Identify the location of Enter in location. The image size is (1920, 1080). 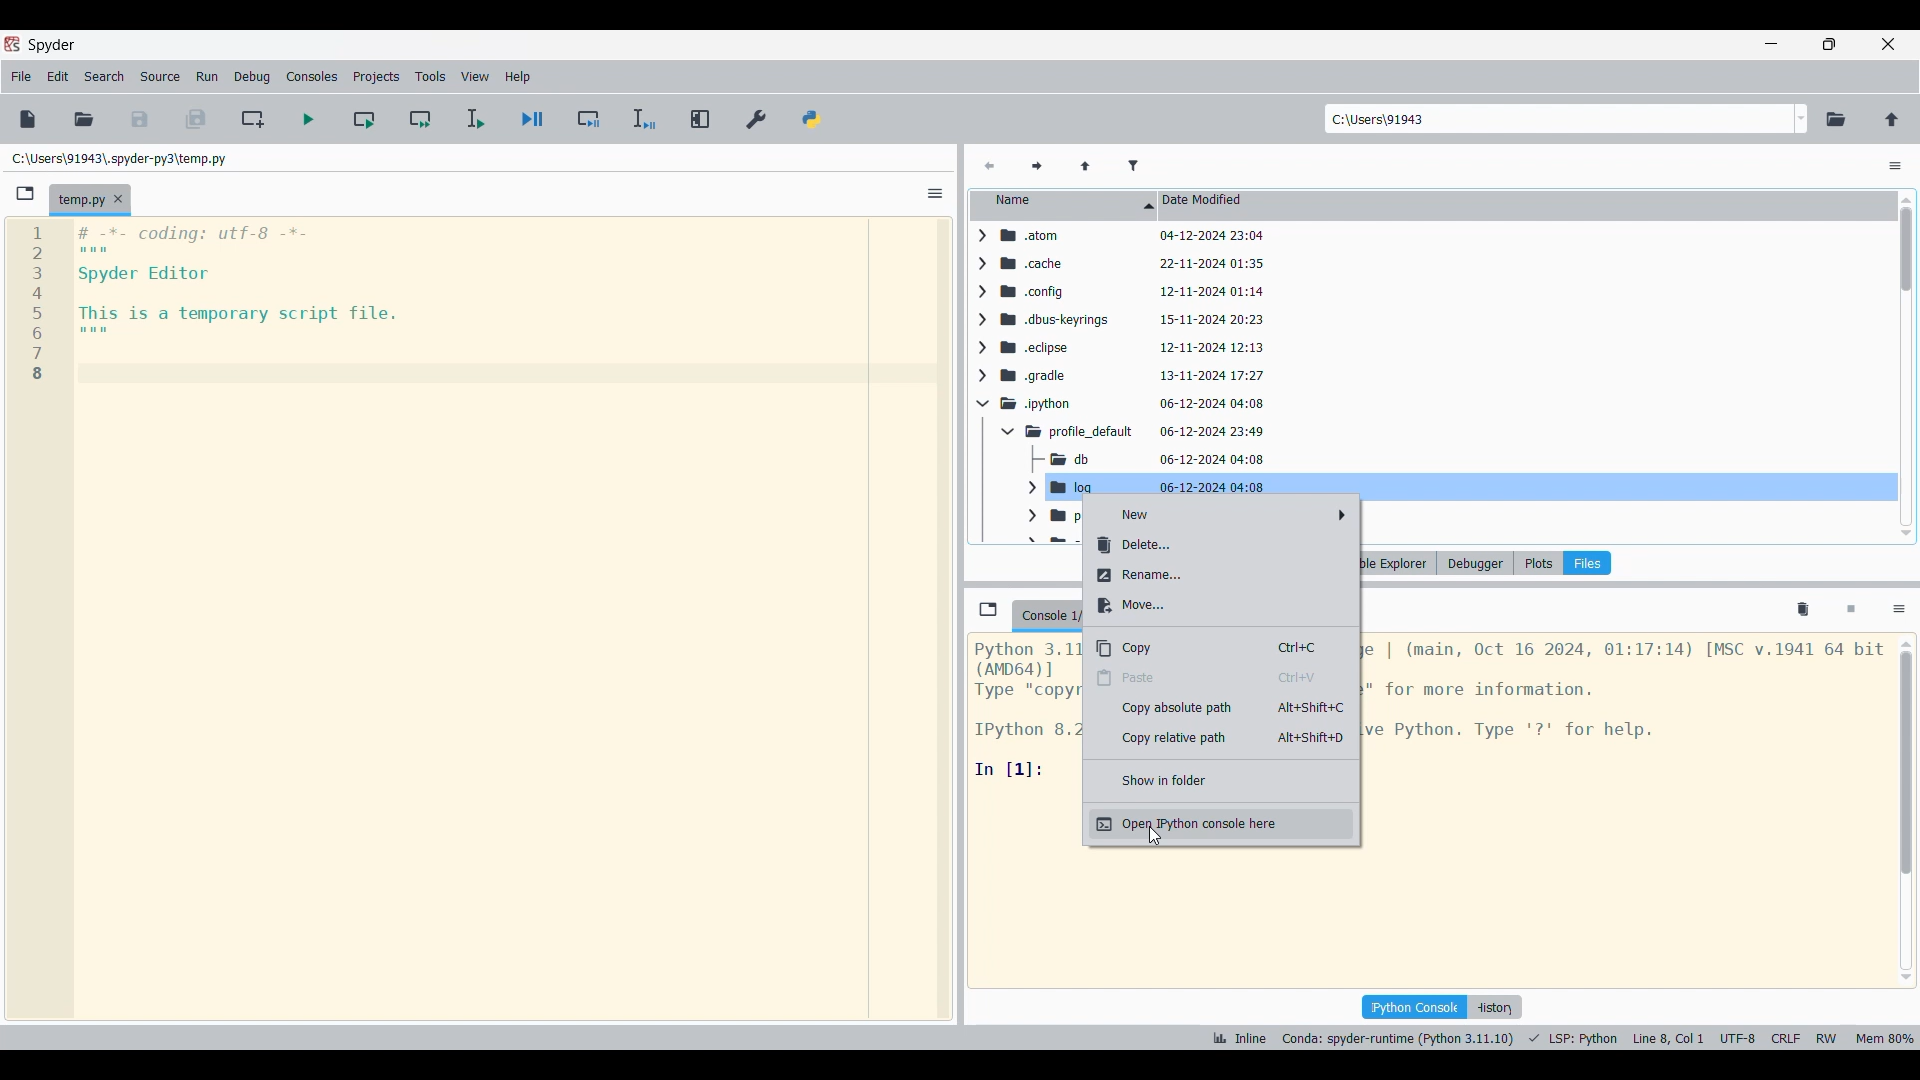
(1557, 119).